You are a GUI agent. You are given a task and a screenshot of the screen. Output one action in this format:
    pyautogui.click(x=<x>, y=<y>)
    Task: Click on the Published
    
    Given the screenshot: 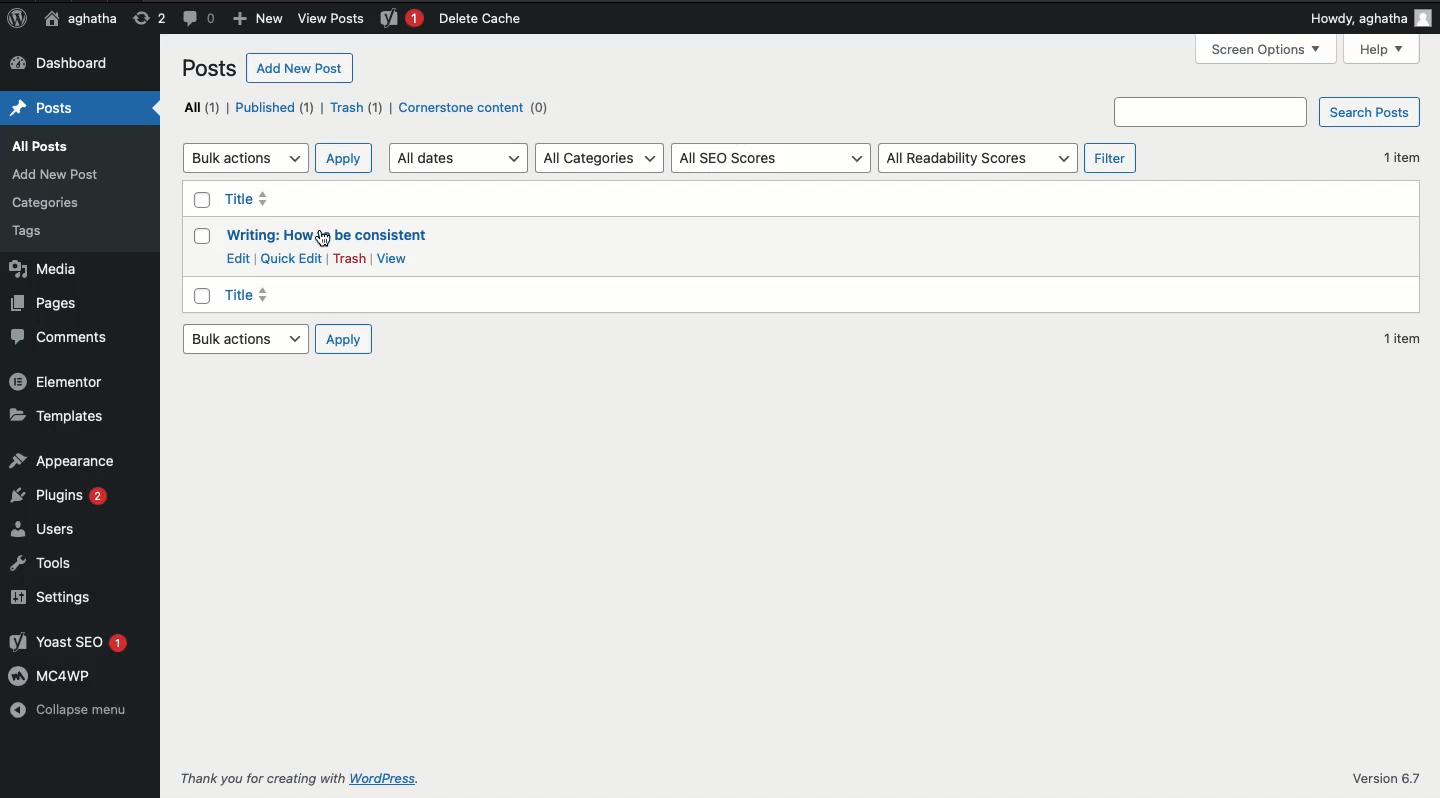 What is the action you would take?
    pyautogui.click(x=275, y=108)
    